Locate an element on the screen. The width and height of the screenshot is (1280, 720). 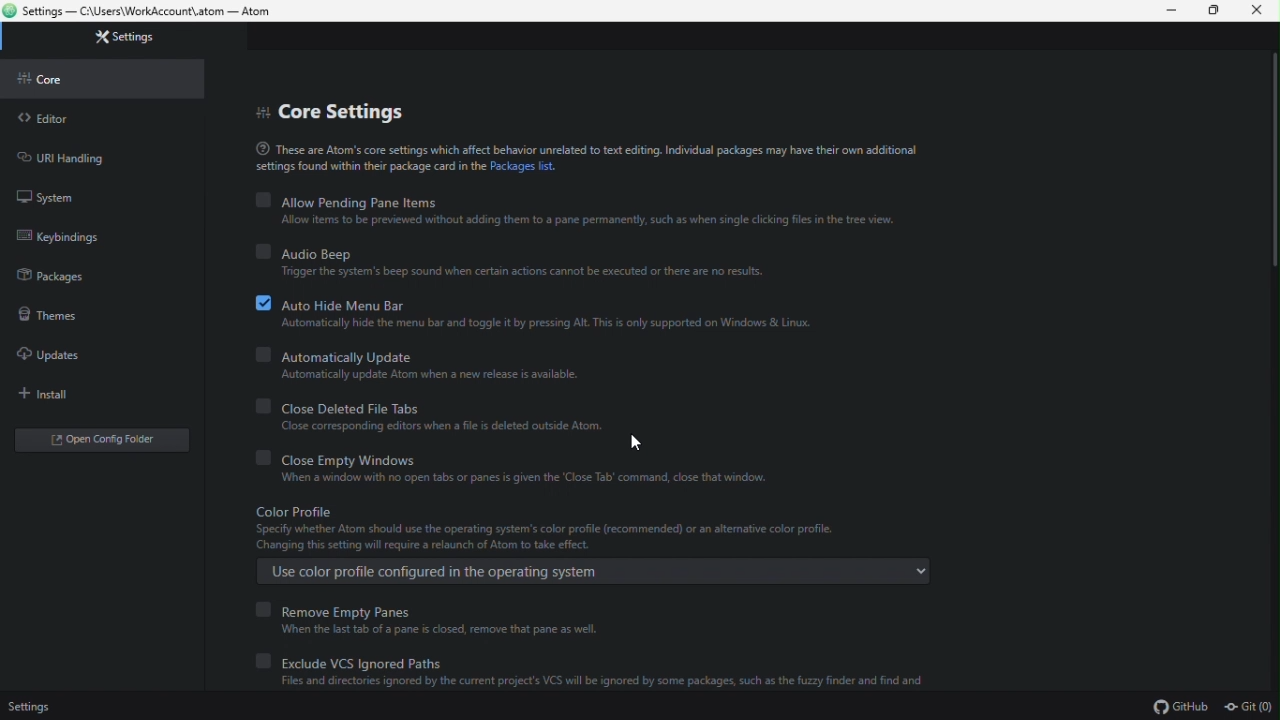
Files and directories ignored by the current project's VCS will be ignored by some packages, such as the fuzzy finder and find and is located at coordinates (593, 683).